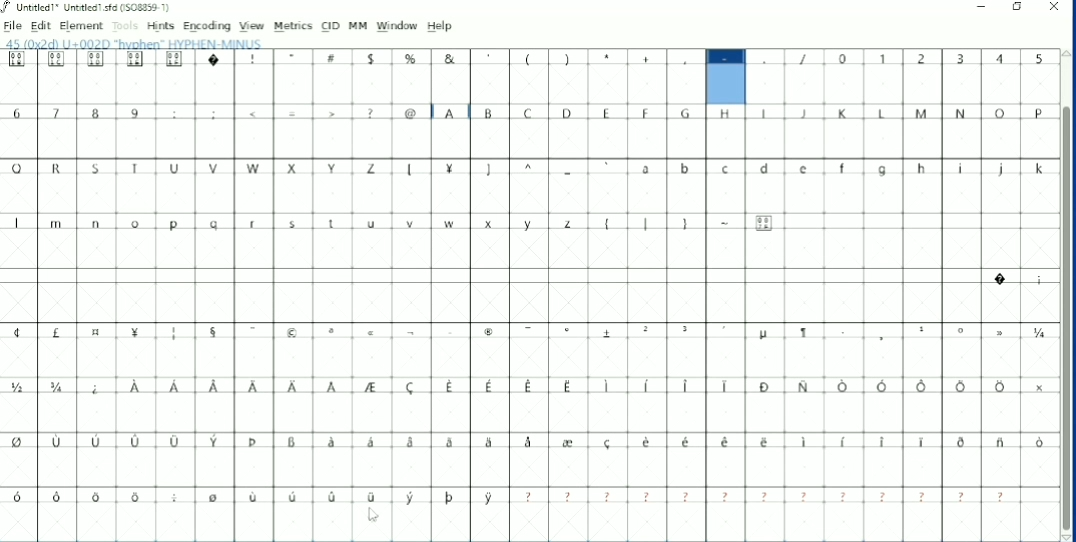 Image resolution: width=1076 pixels, height=542 pixels. I want to click on View, so click(252, 26).